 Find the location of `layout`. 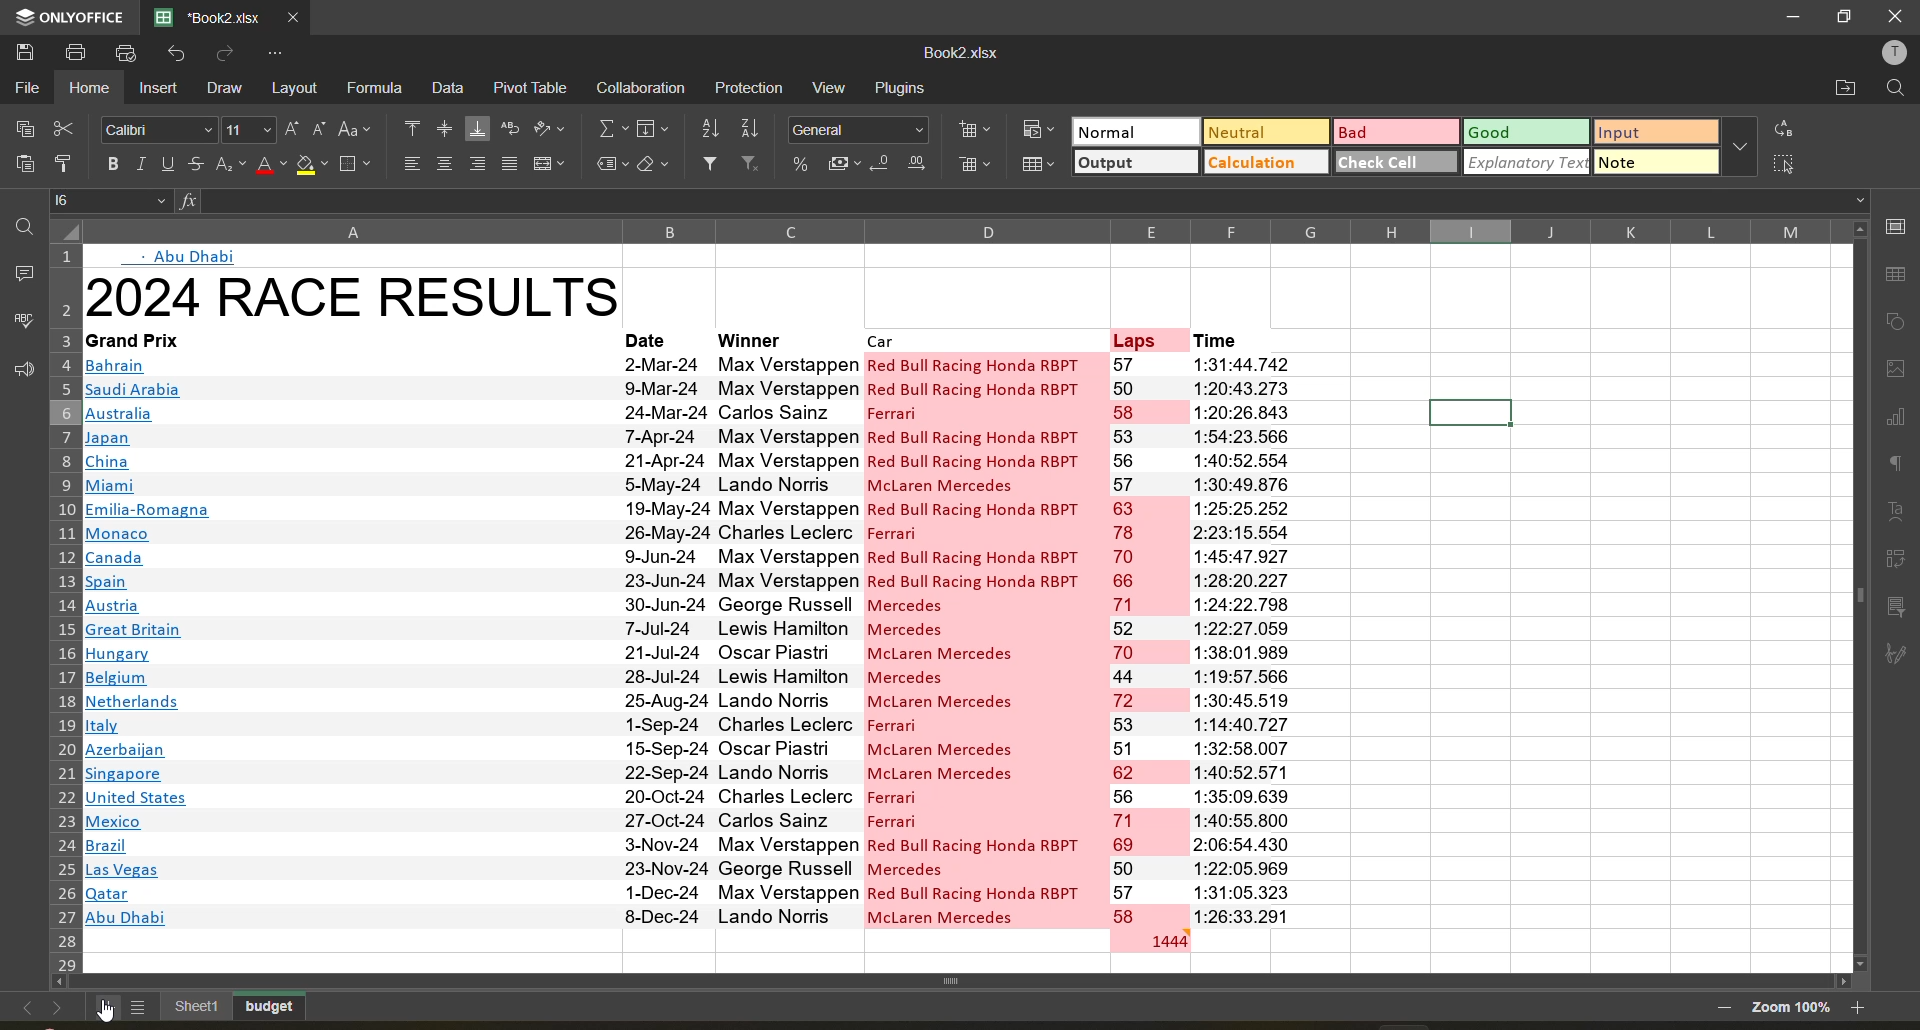

layout is located at coordinates (299, 88).